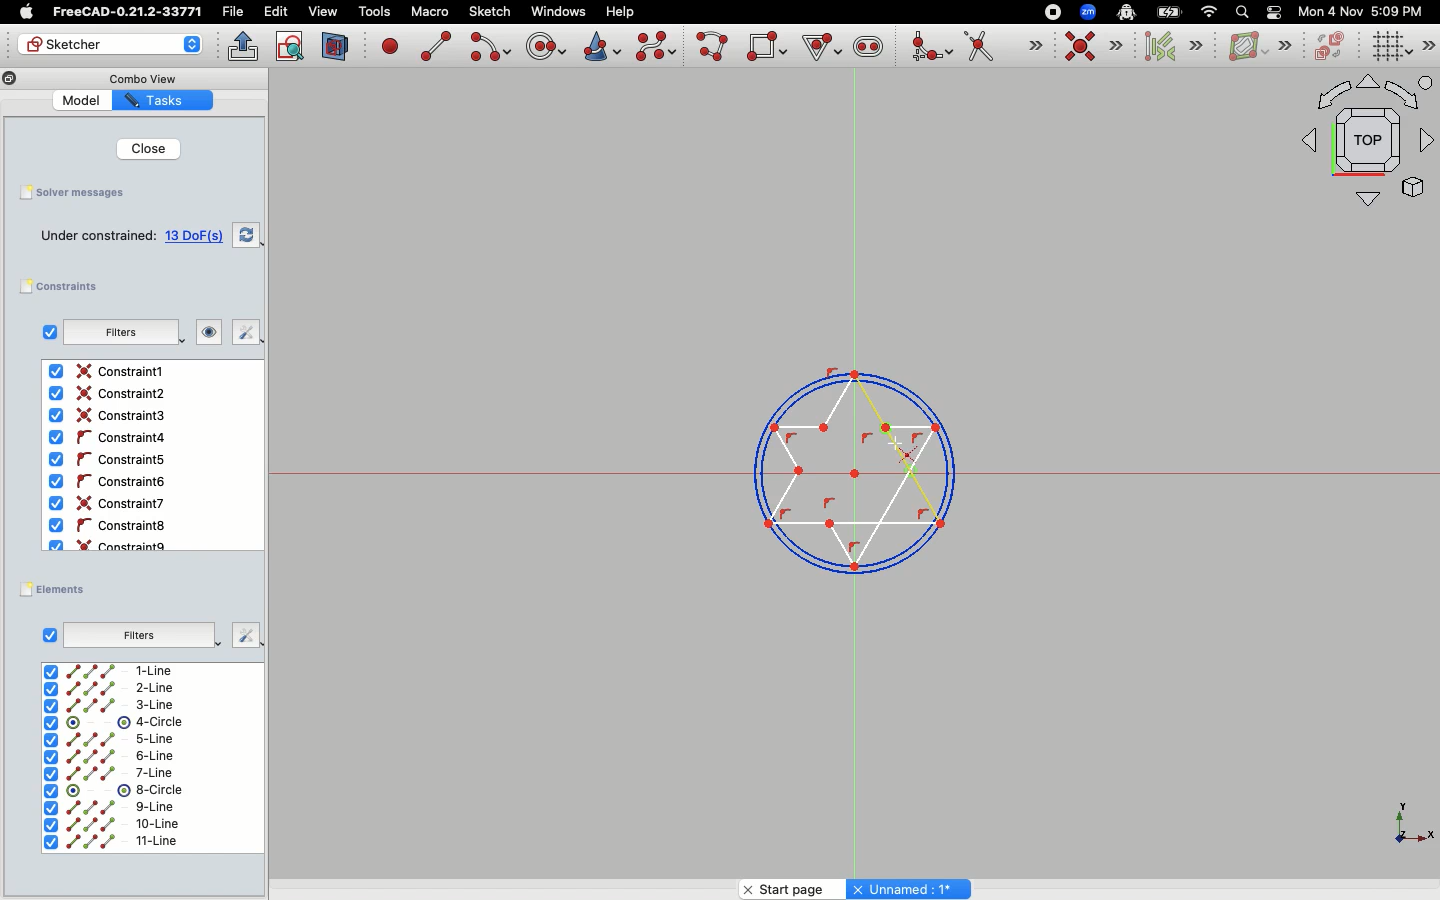 This screenshot has height=900, width=1440. Describe the element at coordinates (118, 332) in the screenshot. I see `Filters` at that location.